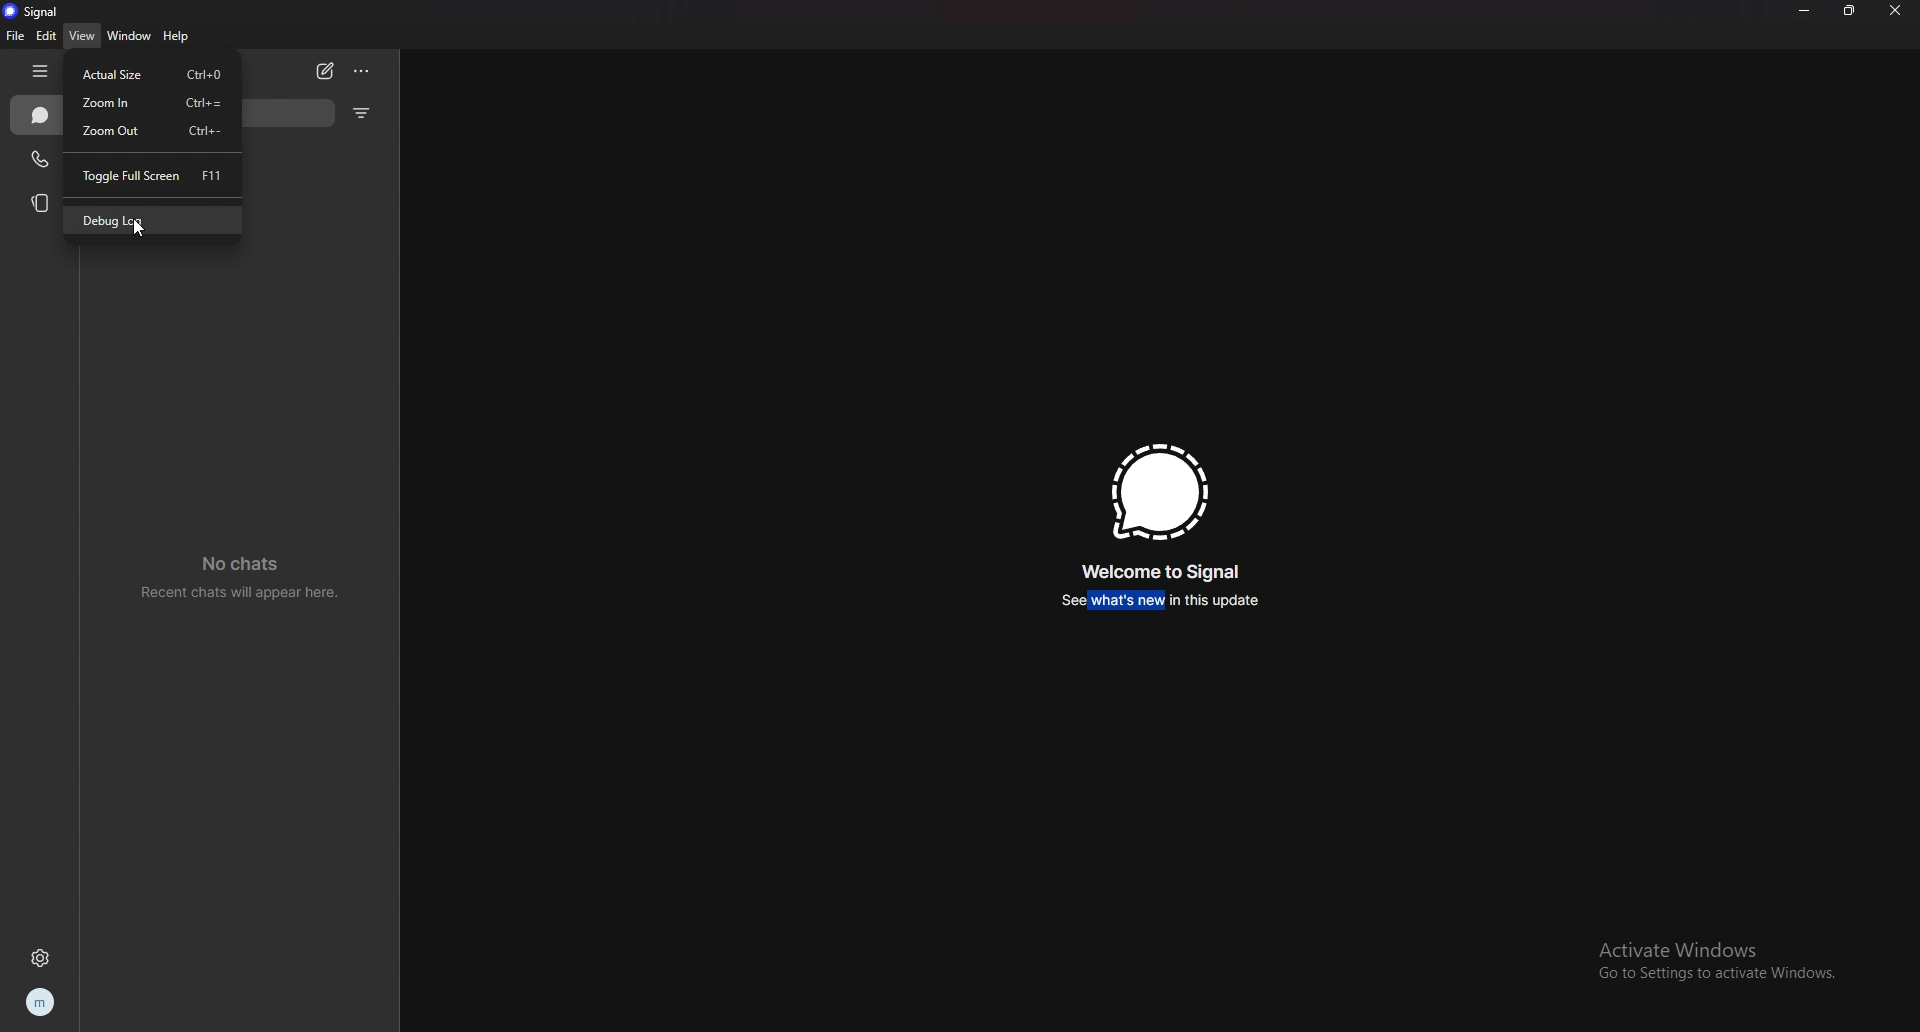 The width and height of the screenshot is (1920, 1032). What do you see at coordinates (1160, 493) in the screenshot?
I see `signal logo` at bounding box center [1160, 493].